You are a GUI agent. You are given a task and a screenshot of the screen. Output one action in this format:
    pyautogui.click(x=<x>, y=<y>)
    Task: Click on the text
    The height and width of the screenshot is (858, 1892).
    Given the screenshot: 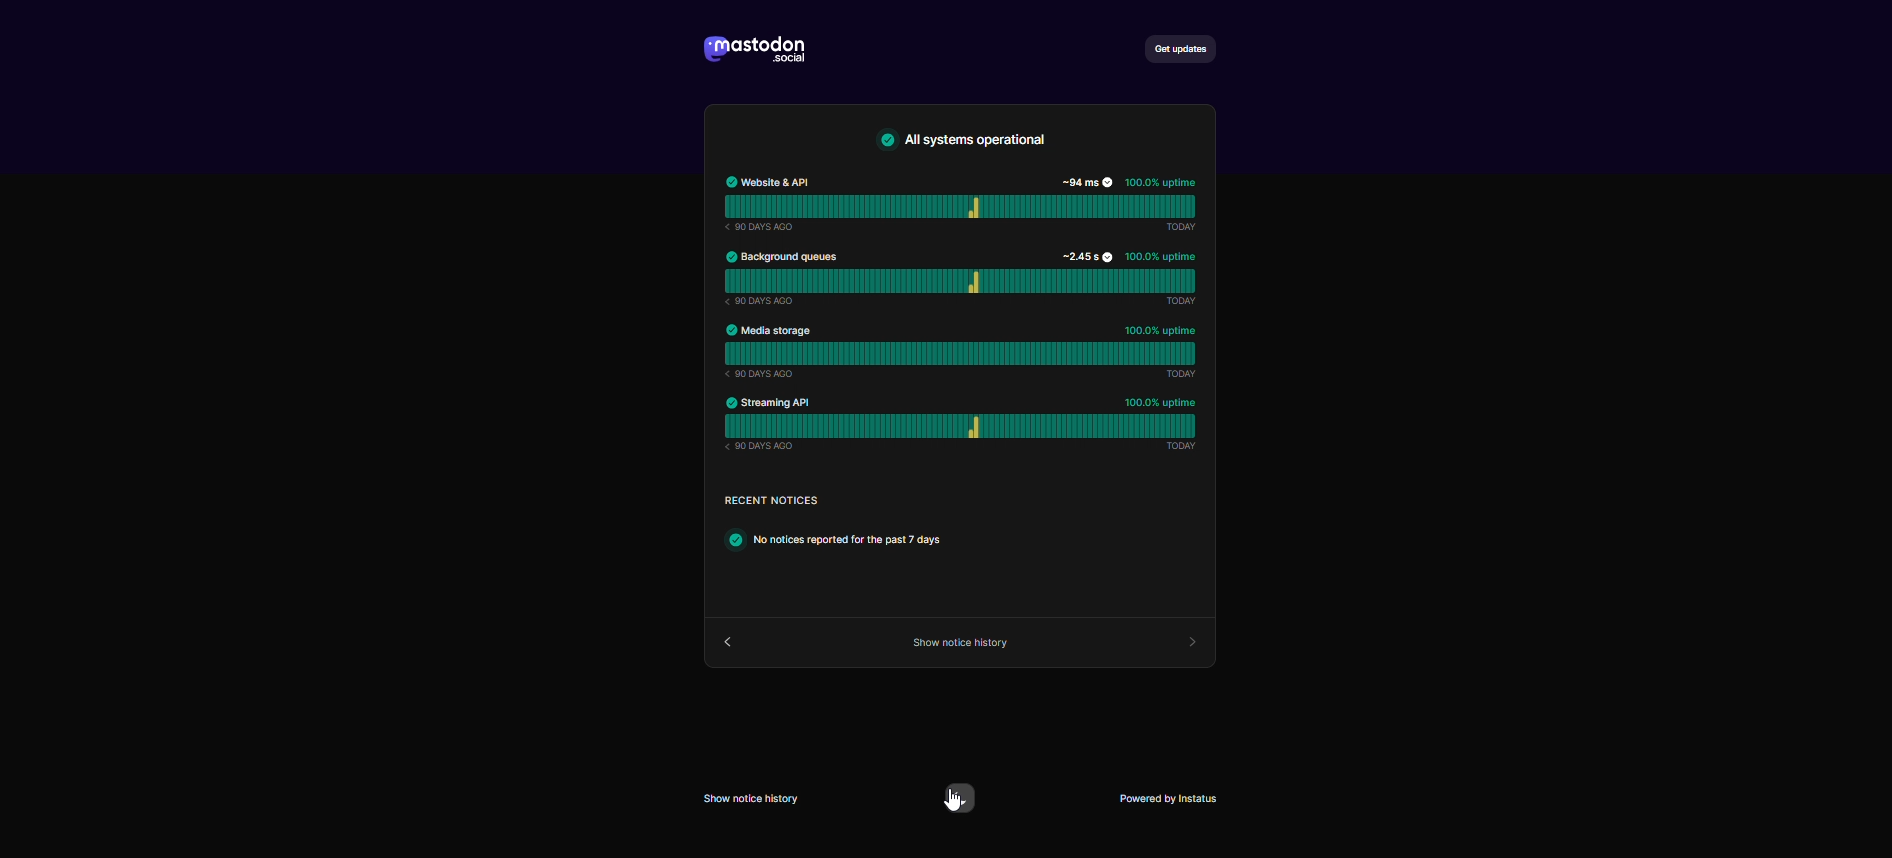 What is the action you would take?
    pyautogui.click(x=930, y=538)
    